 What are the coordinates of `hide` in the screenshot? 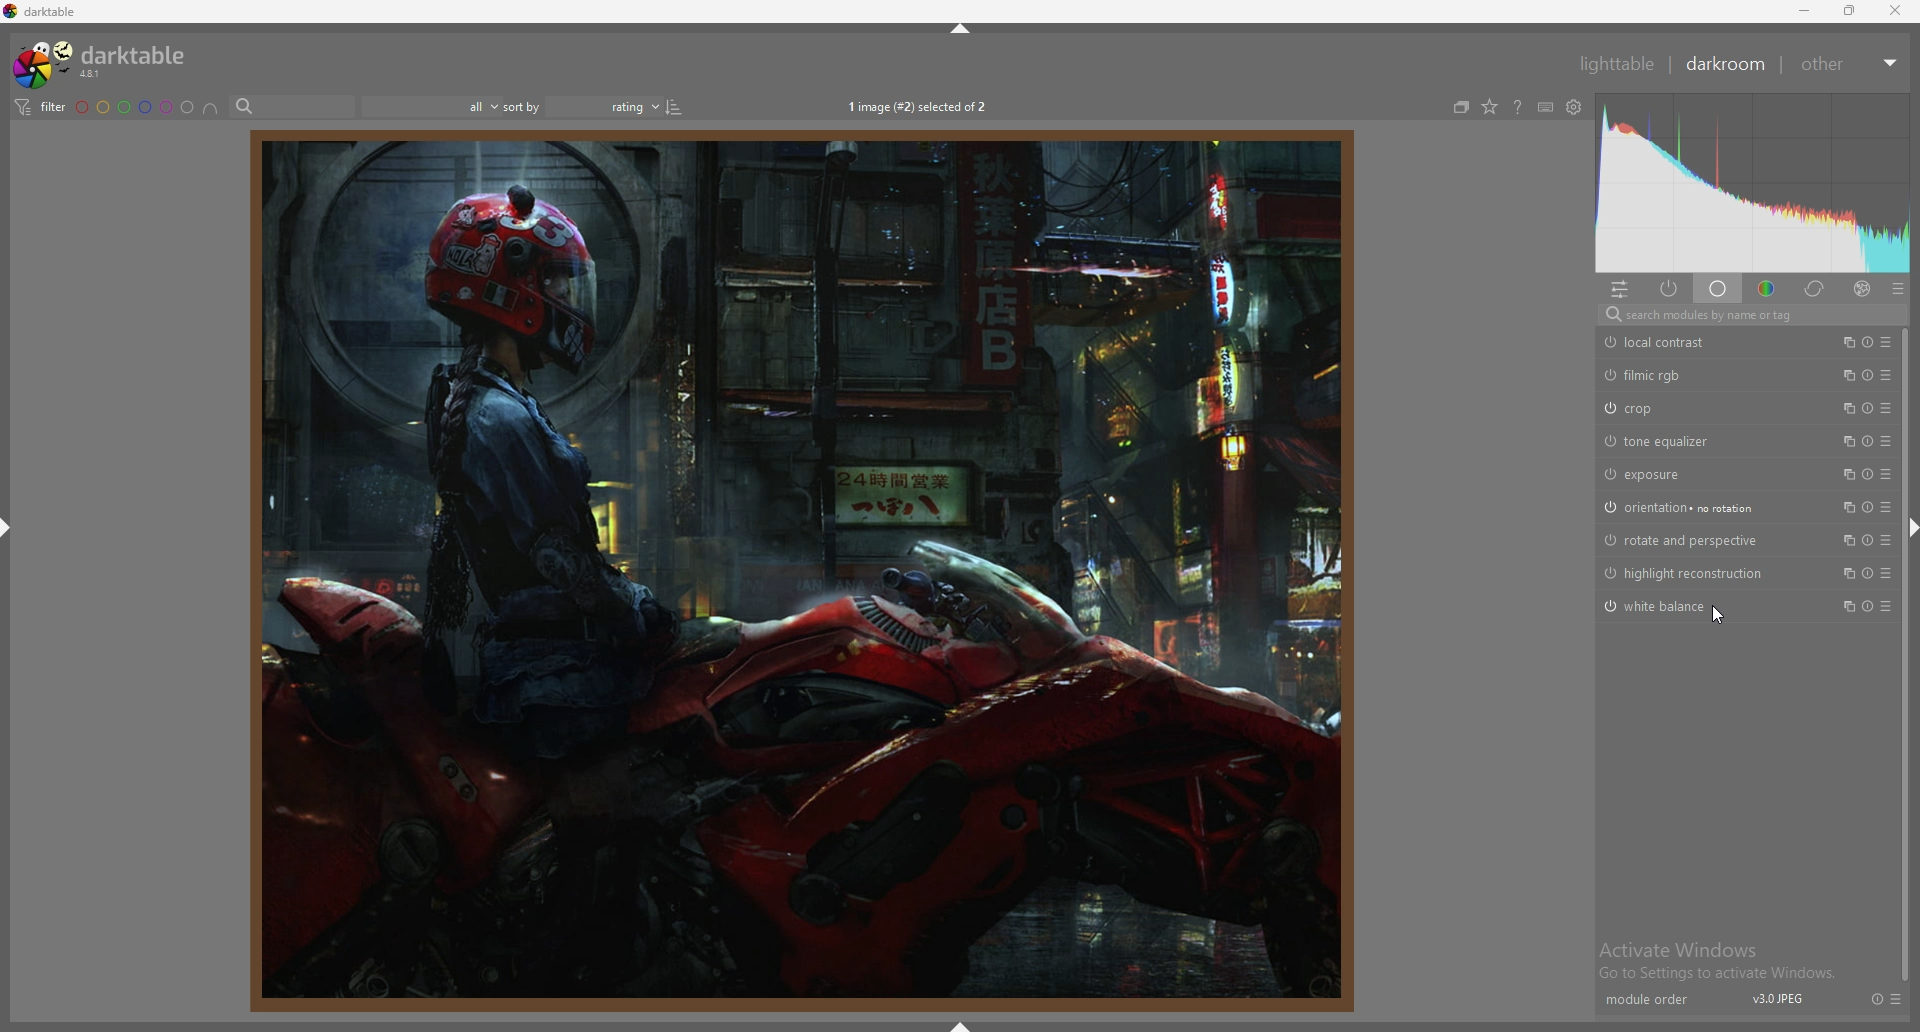 It's located at (1908, 525).